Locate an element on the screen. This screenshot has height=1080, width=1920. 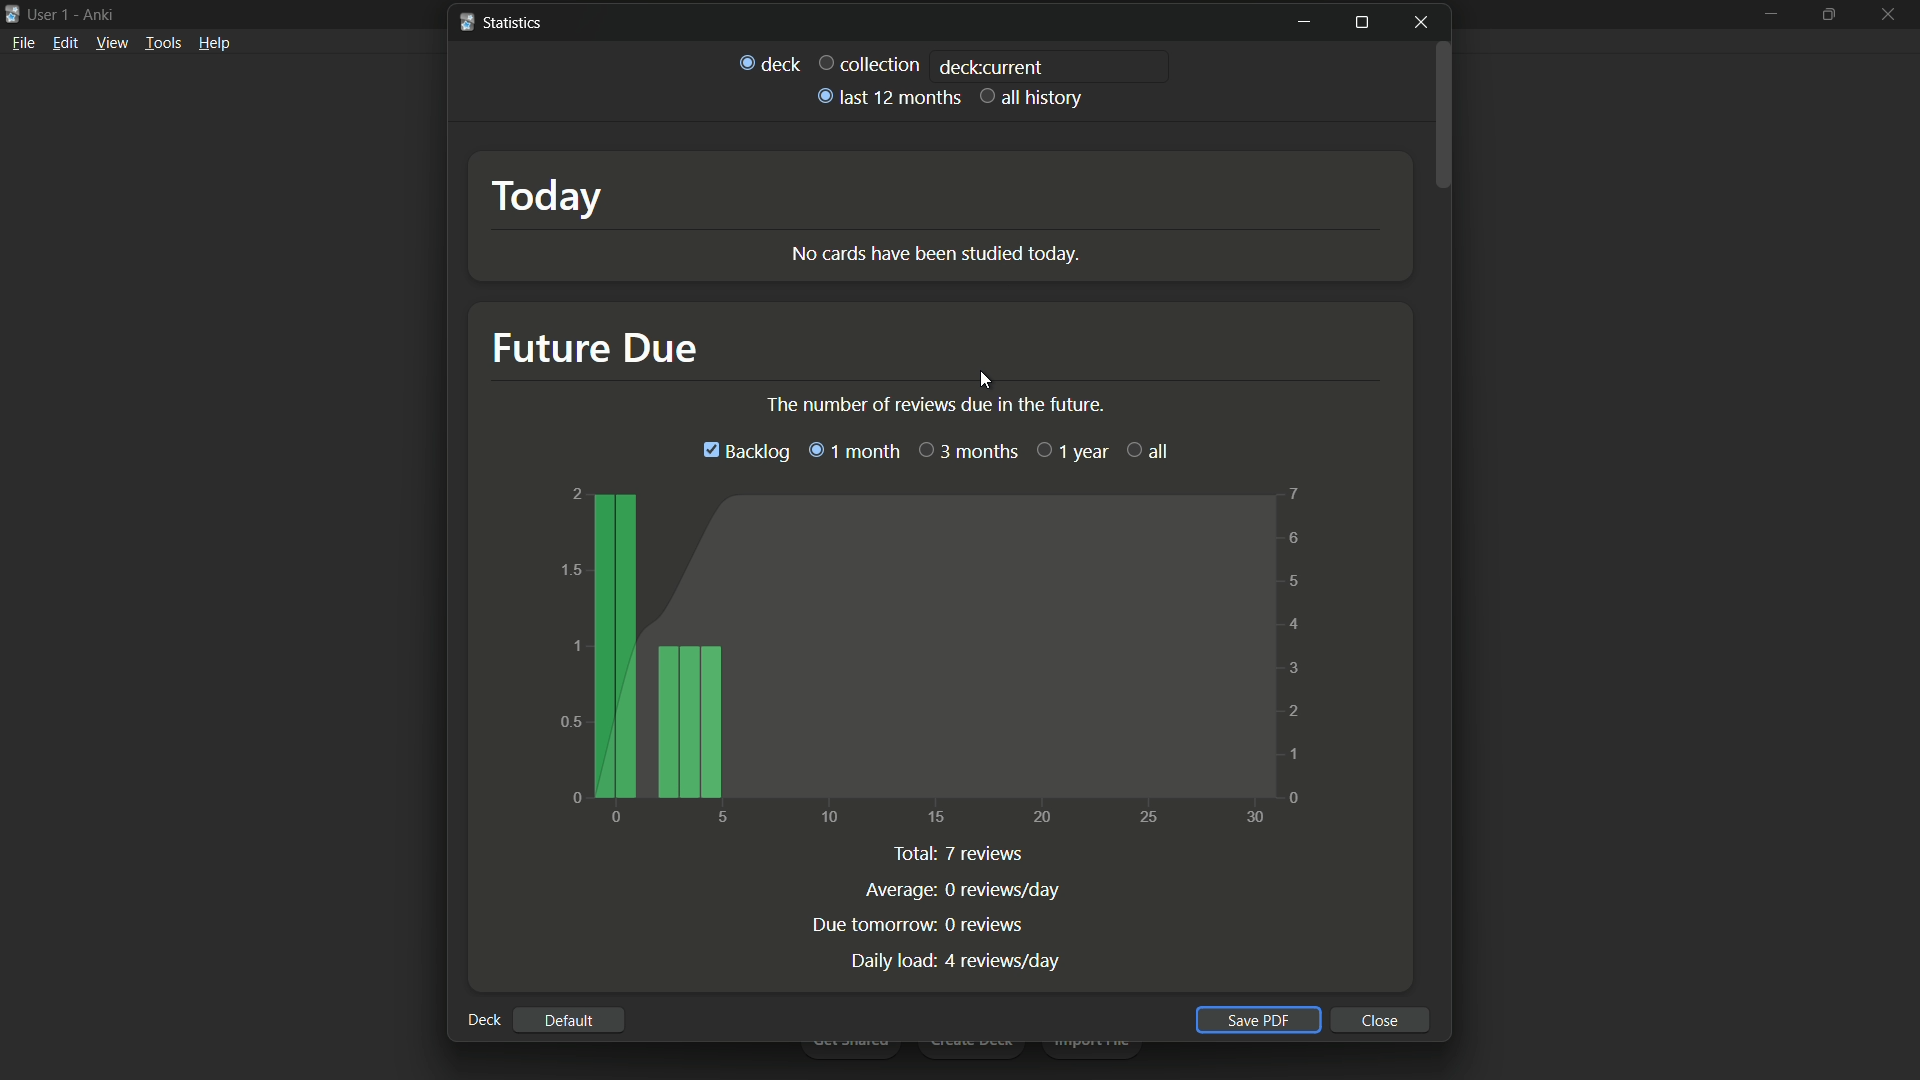
today is located at coordinates (548, 197).